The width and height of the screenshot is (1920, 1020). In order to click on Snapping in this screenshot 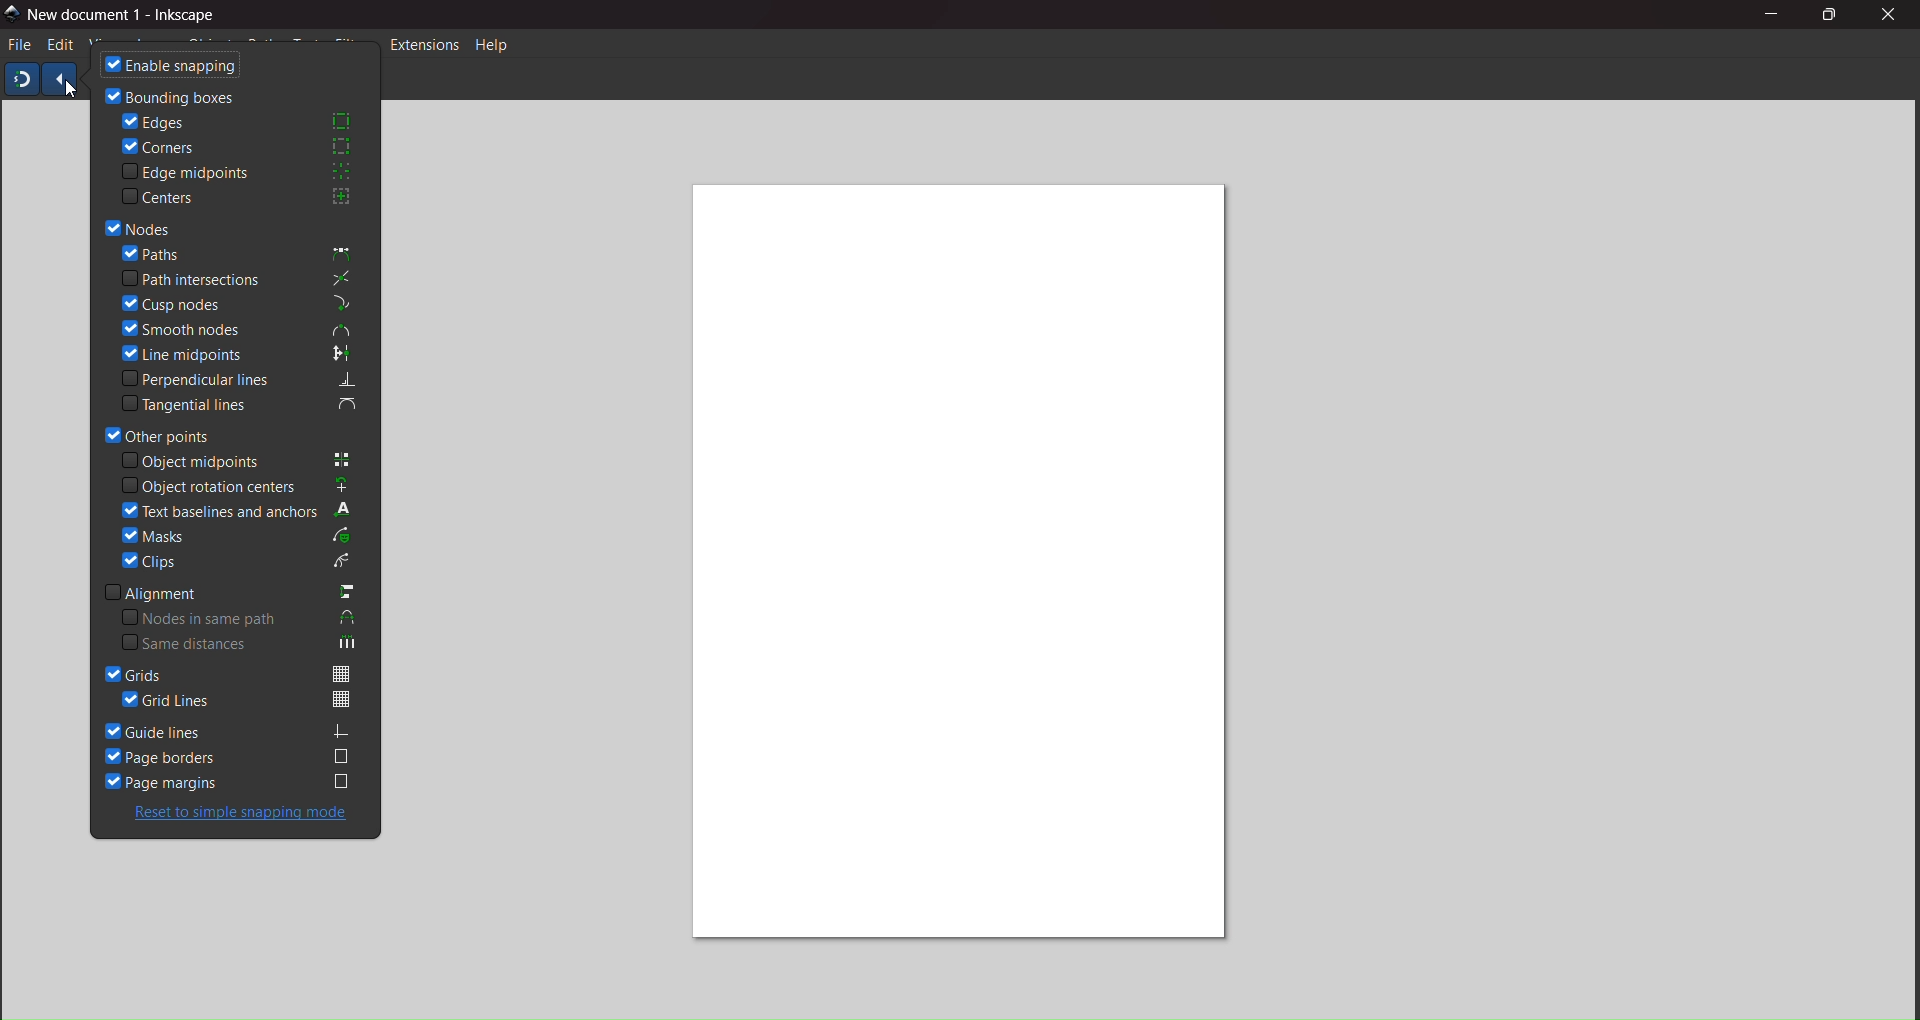, I will do `click(22, 78)`.